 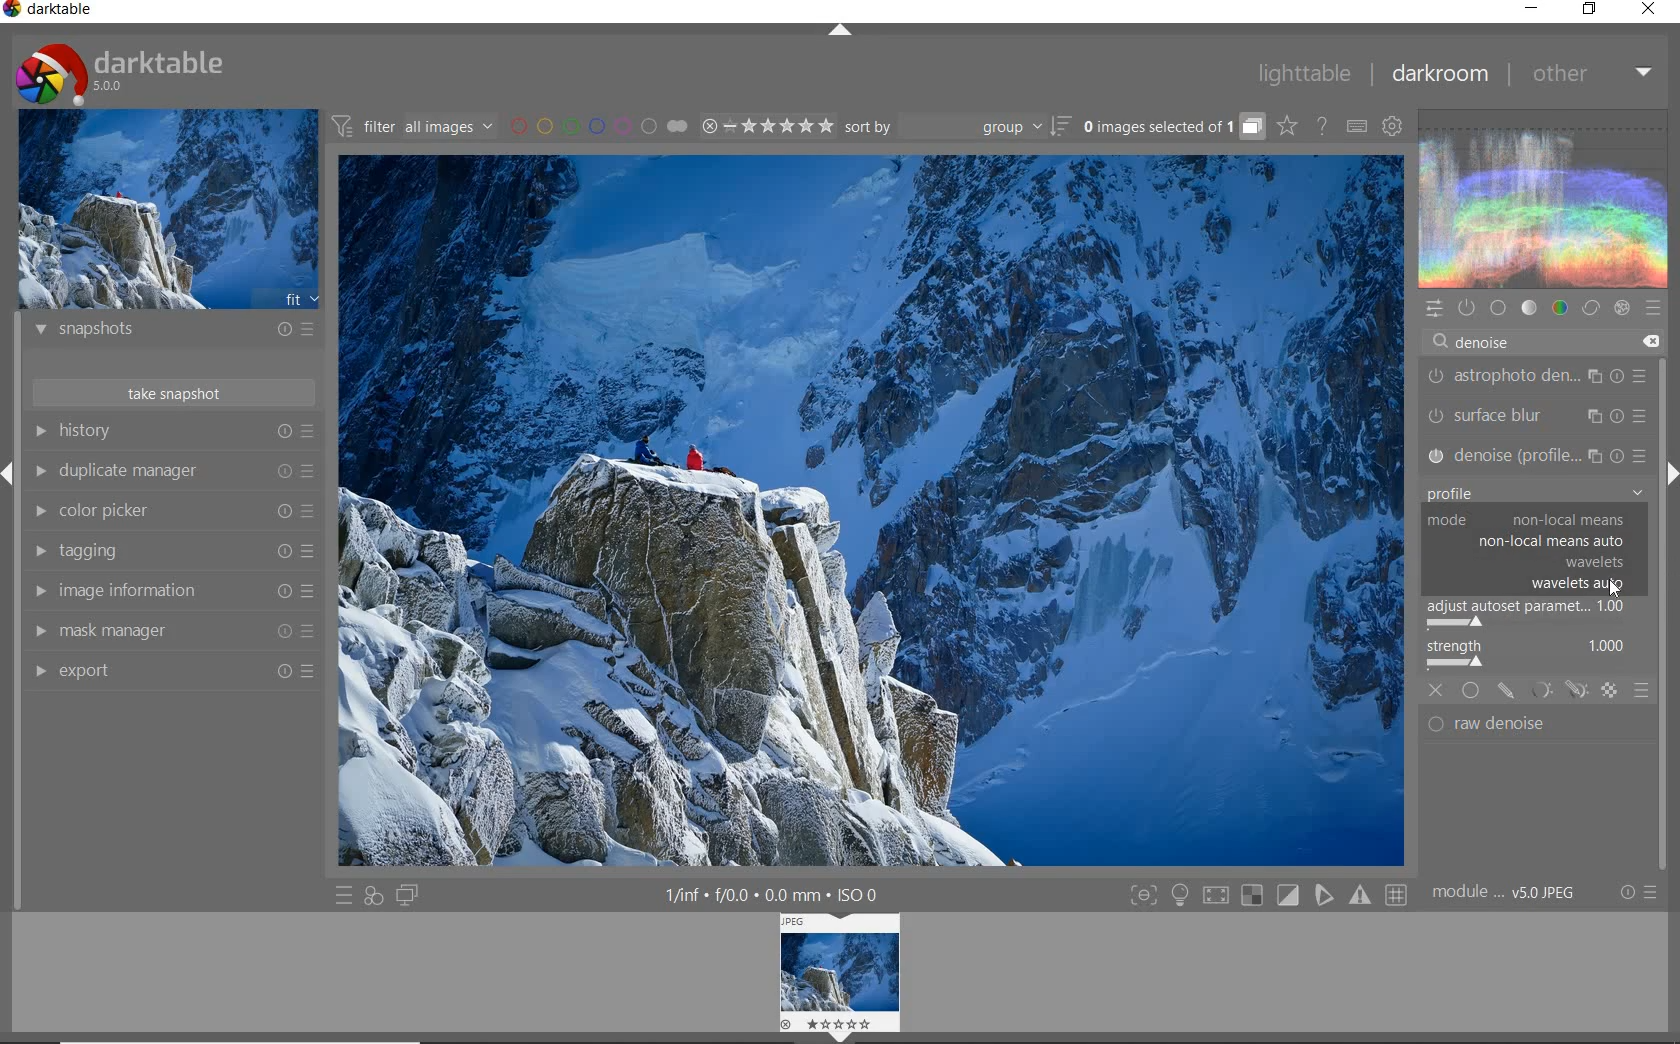 What do you see at coordinates (1356, 126) in the screenshot?
I see `set keyboard shortcuts` at bounding box center [1356, 126].